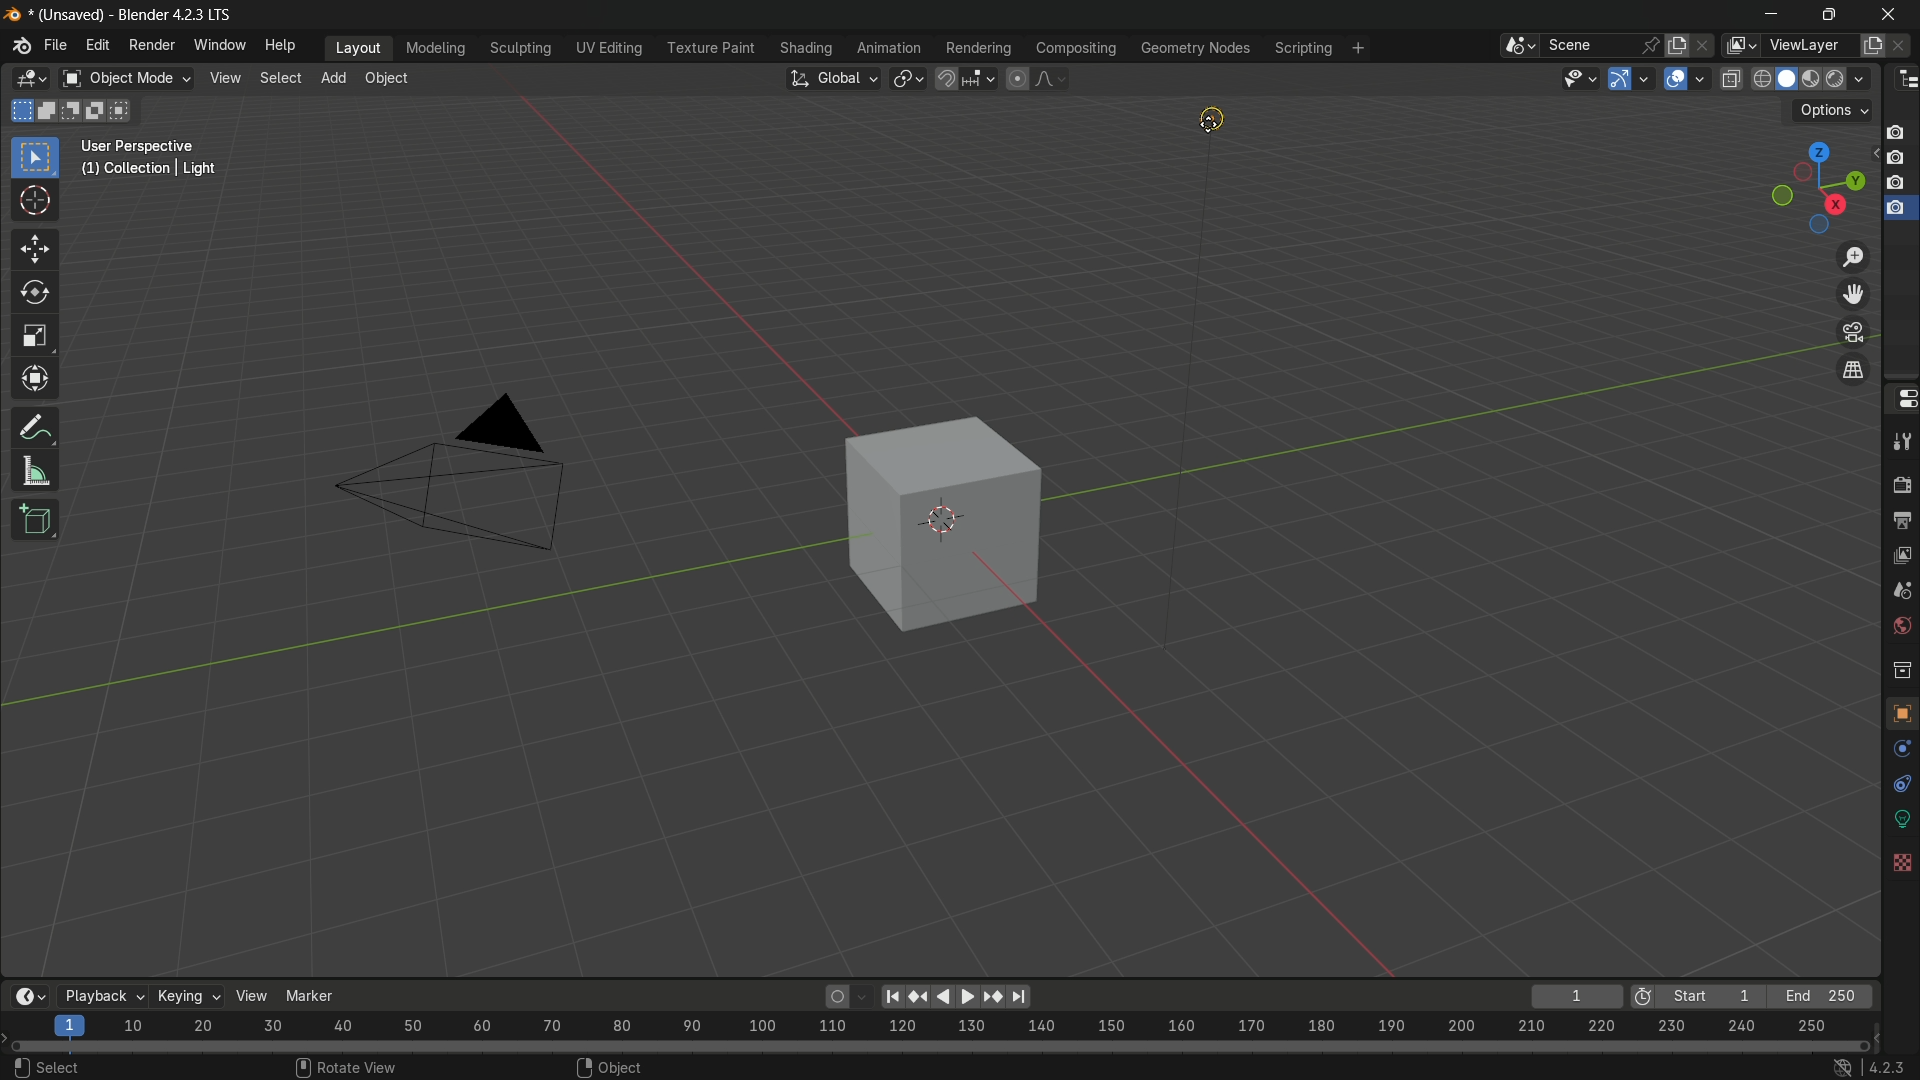 The height and width of the screenshot is (1080, 1920). What do you see at coordinates (1902, 81) in the screenshot?
I see `editor type` at bounding box center [1902, 81].